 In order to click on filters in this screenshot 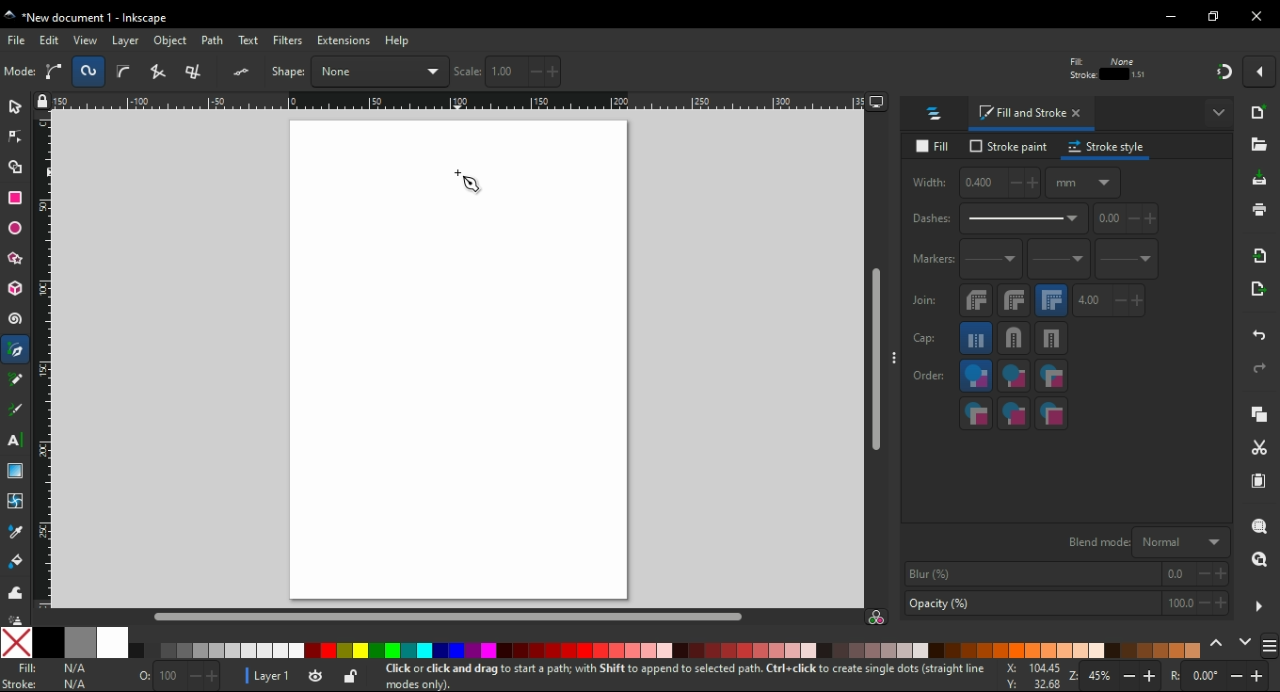, I will do `click(289, 42)`.